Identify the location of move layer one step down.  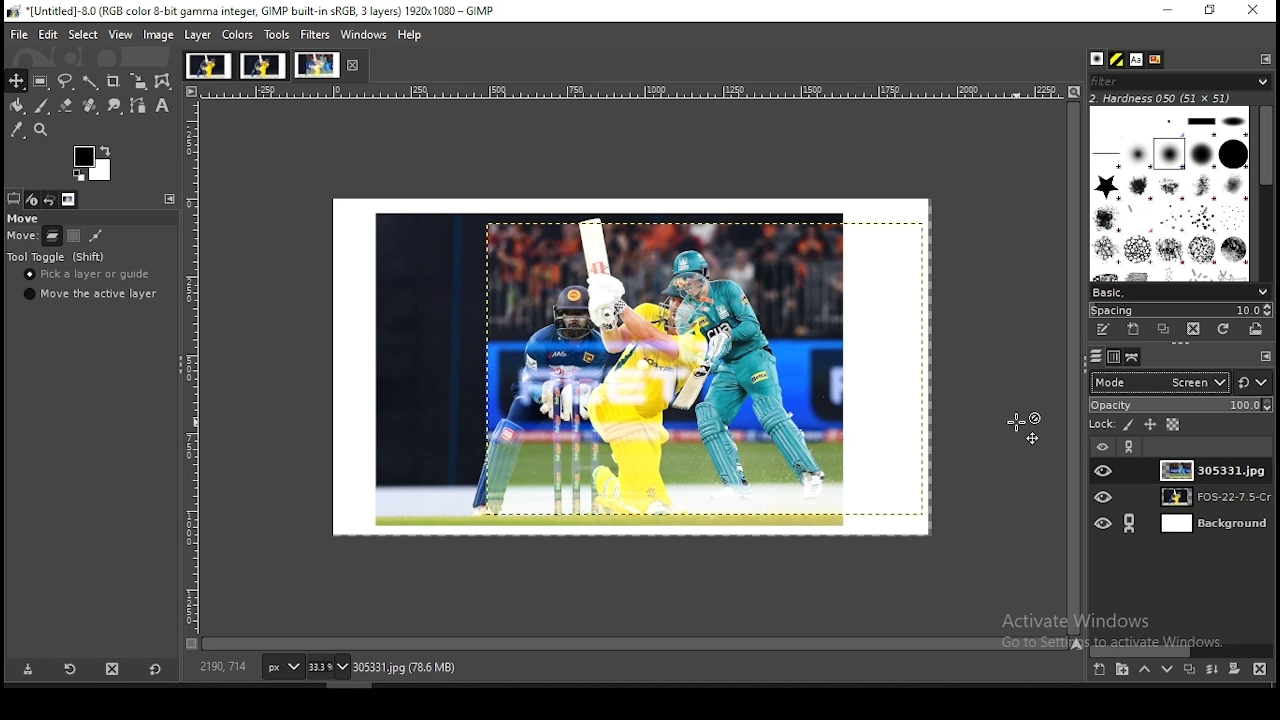
(1167, 668).